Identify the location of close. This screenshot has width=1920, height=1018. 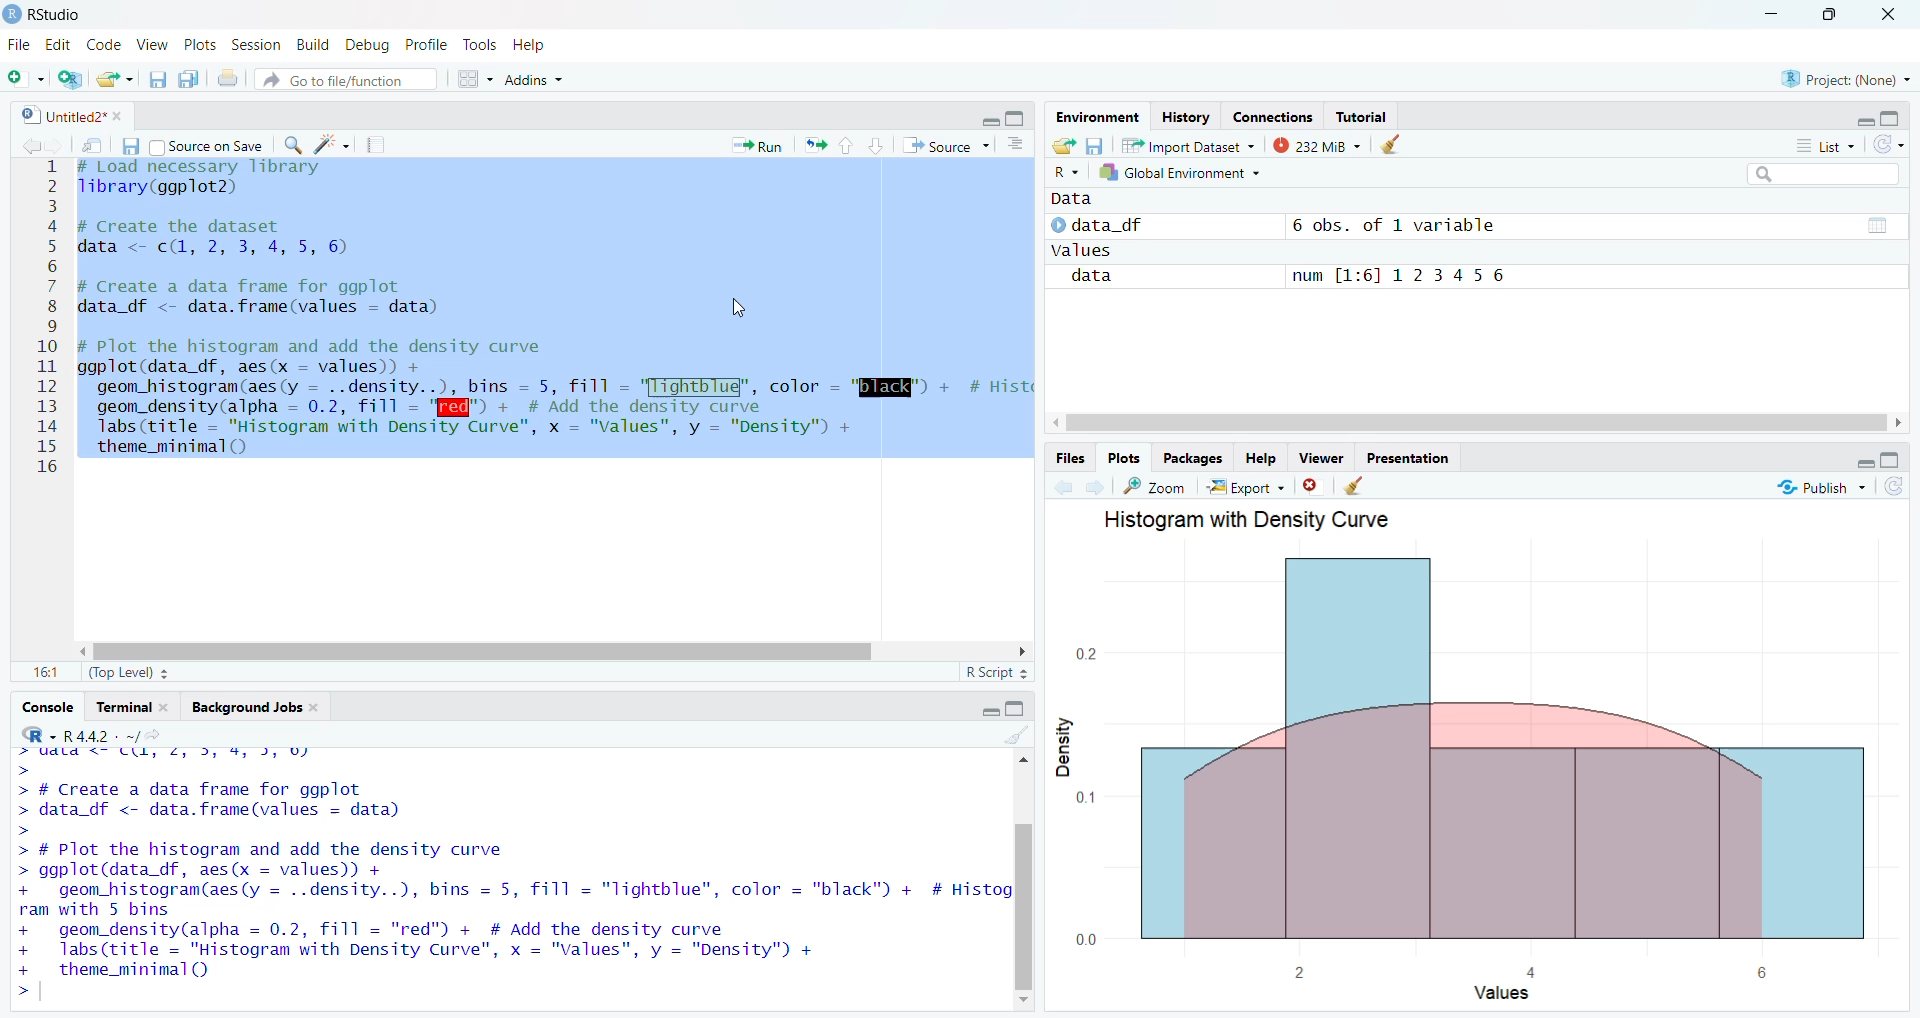
(121, 113).